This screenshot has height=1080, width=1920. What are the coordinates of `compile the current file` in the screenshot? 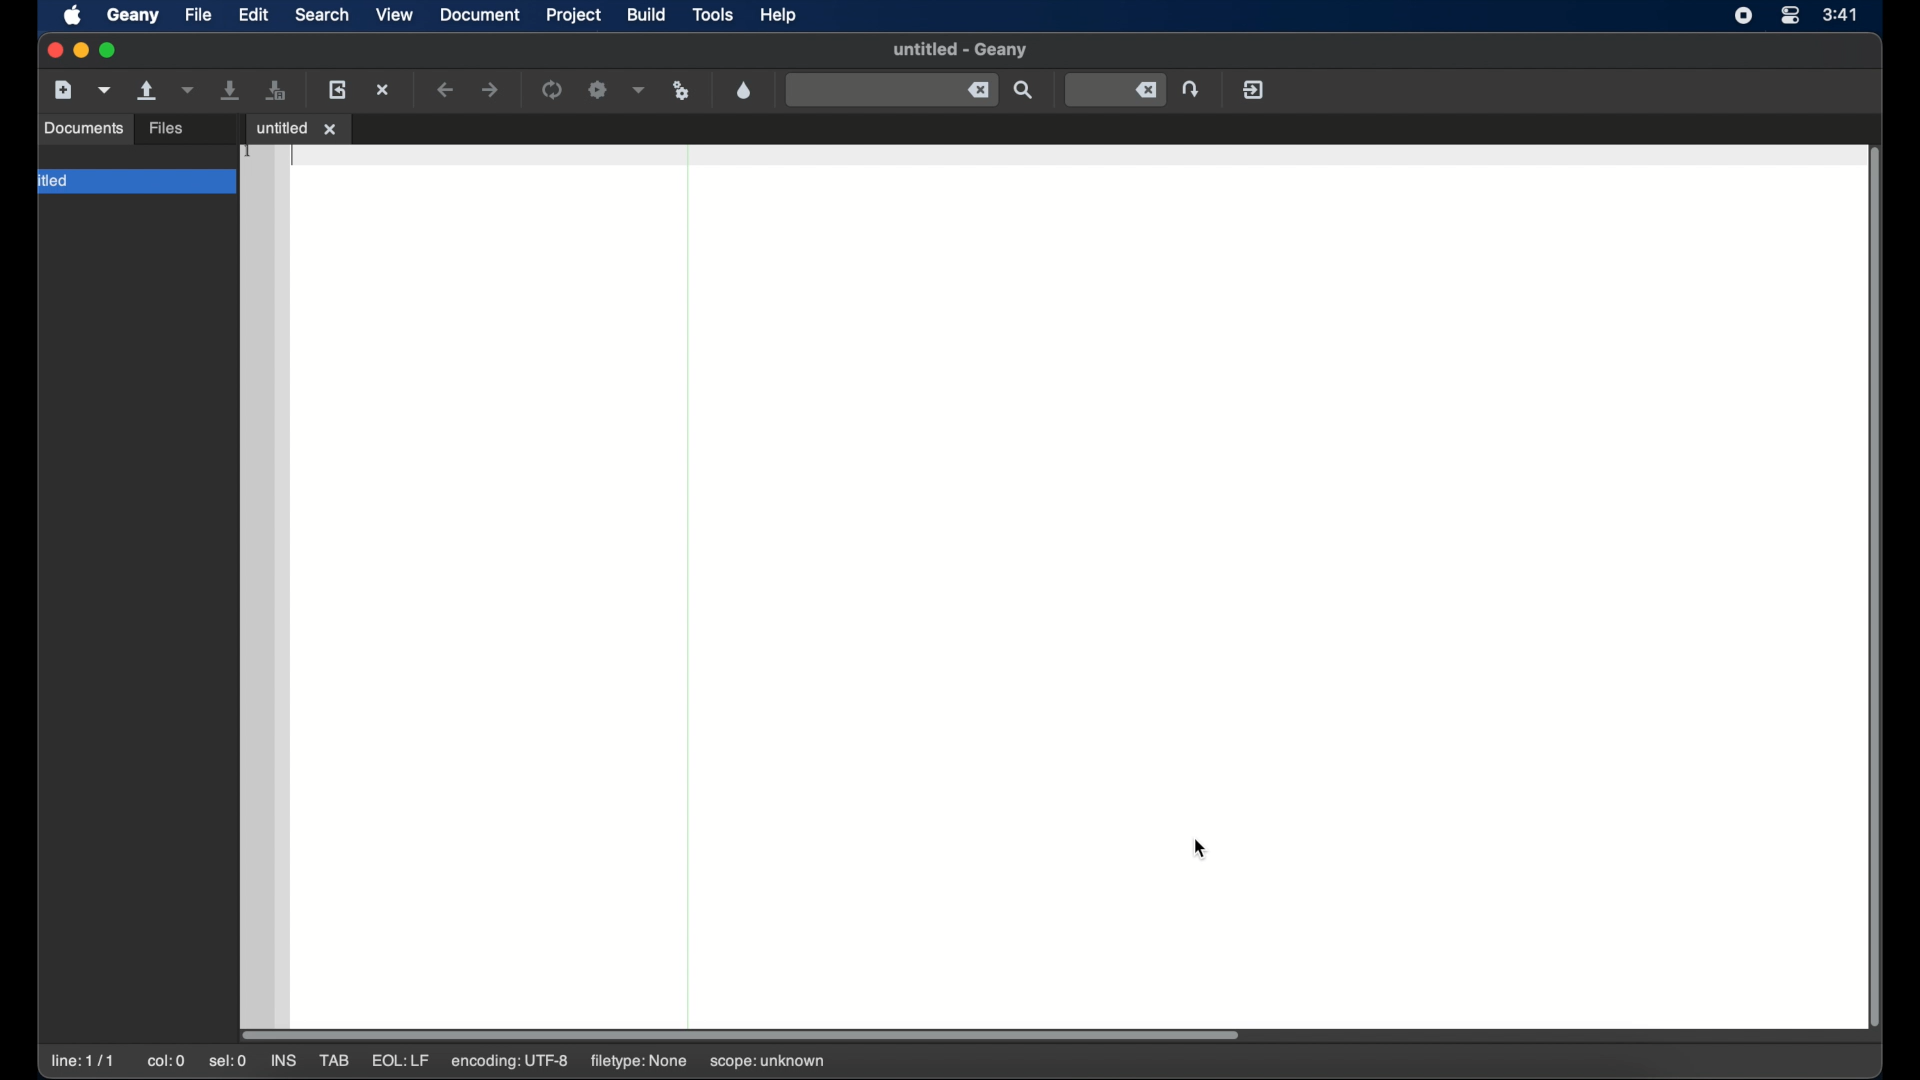 It's located at (552, 89).